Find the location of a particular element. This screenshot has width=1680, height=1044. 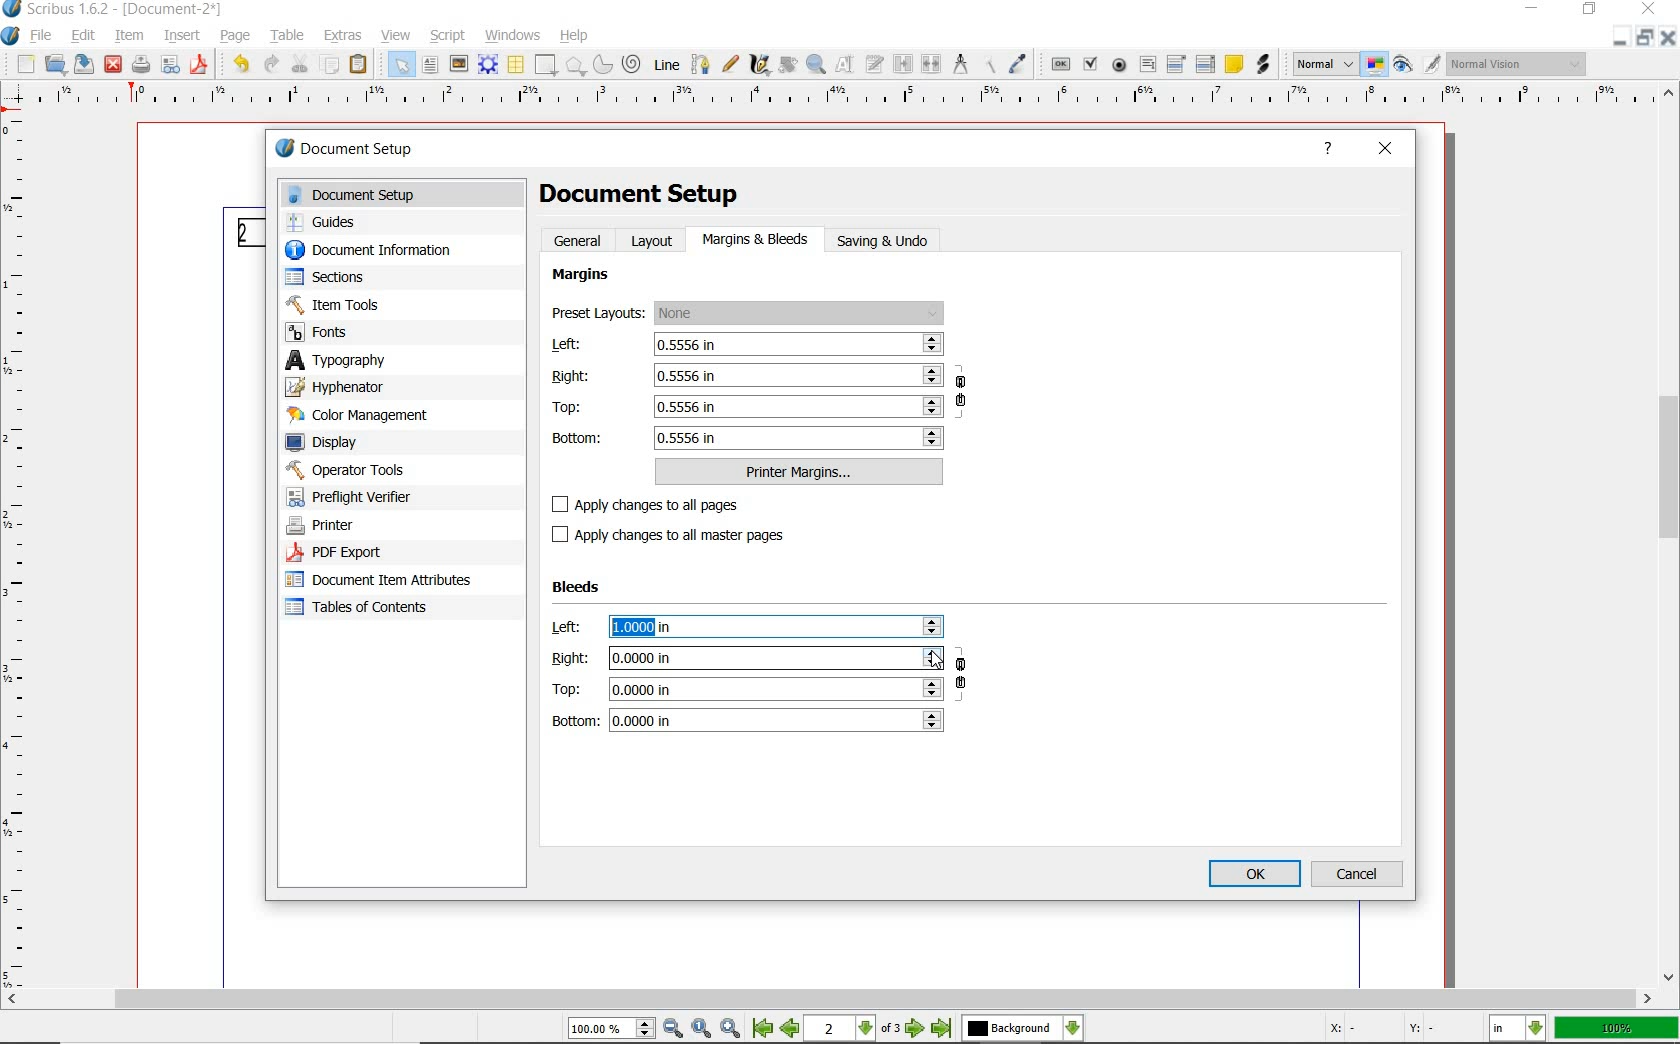

help is located at coordinates (1333, 149).